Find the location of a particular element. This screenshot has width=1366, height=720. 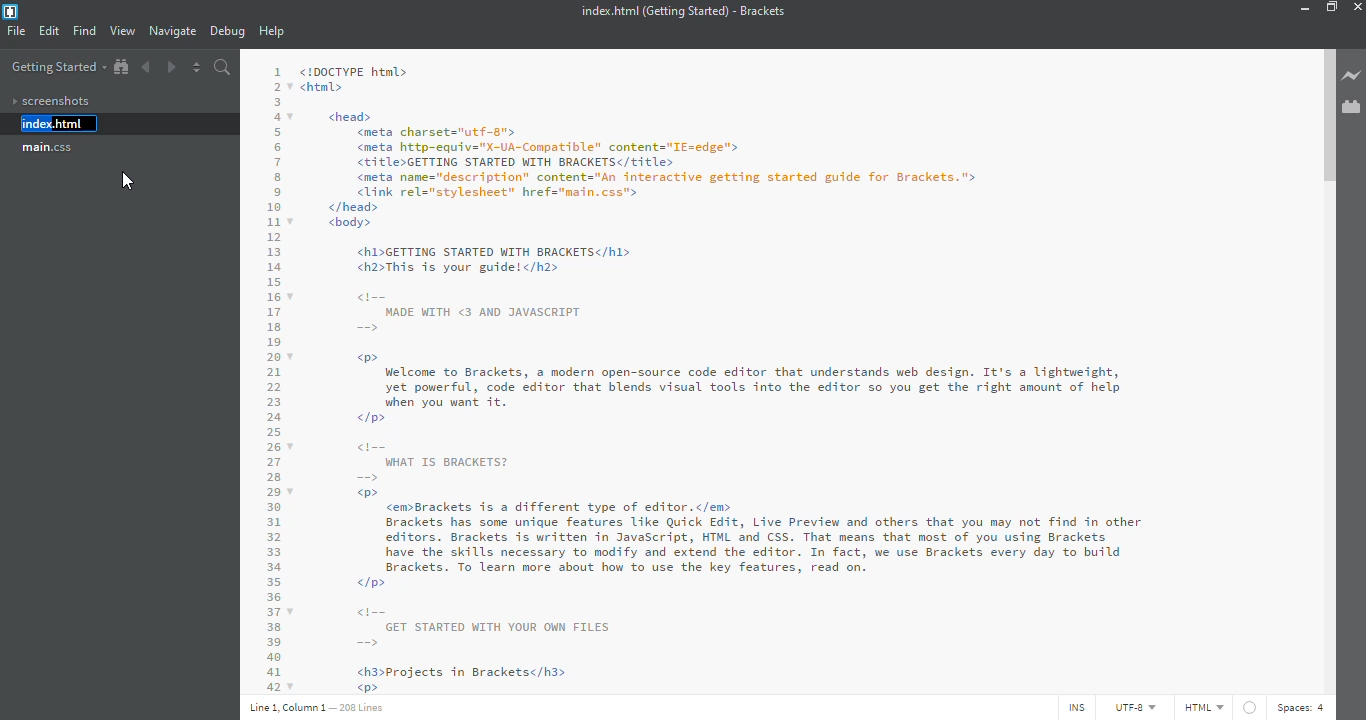

code lines is located at coordinates (270, 374).